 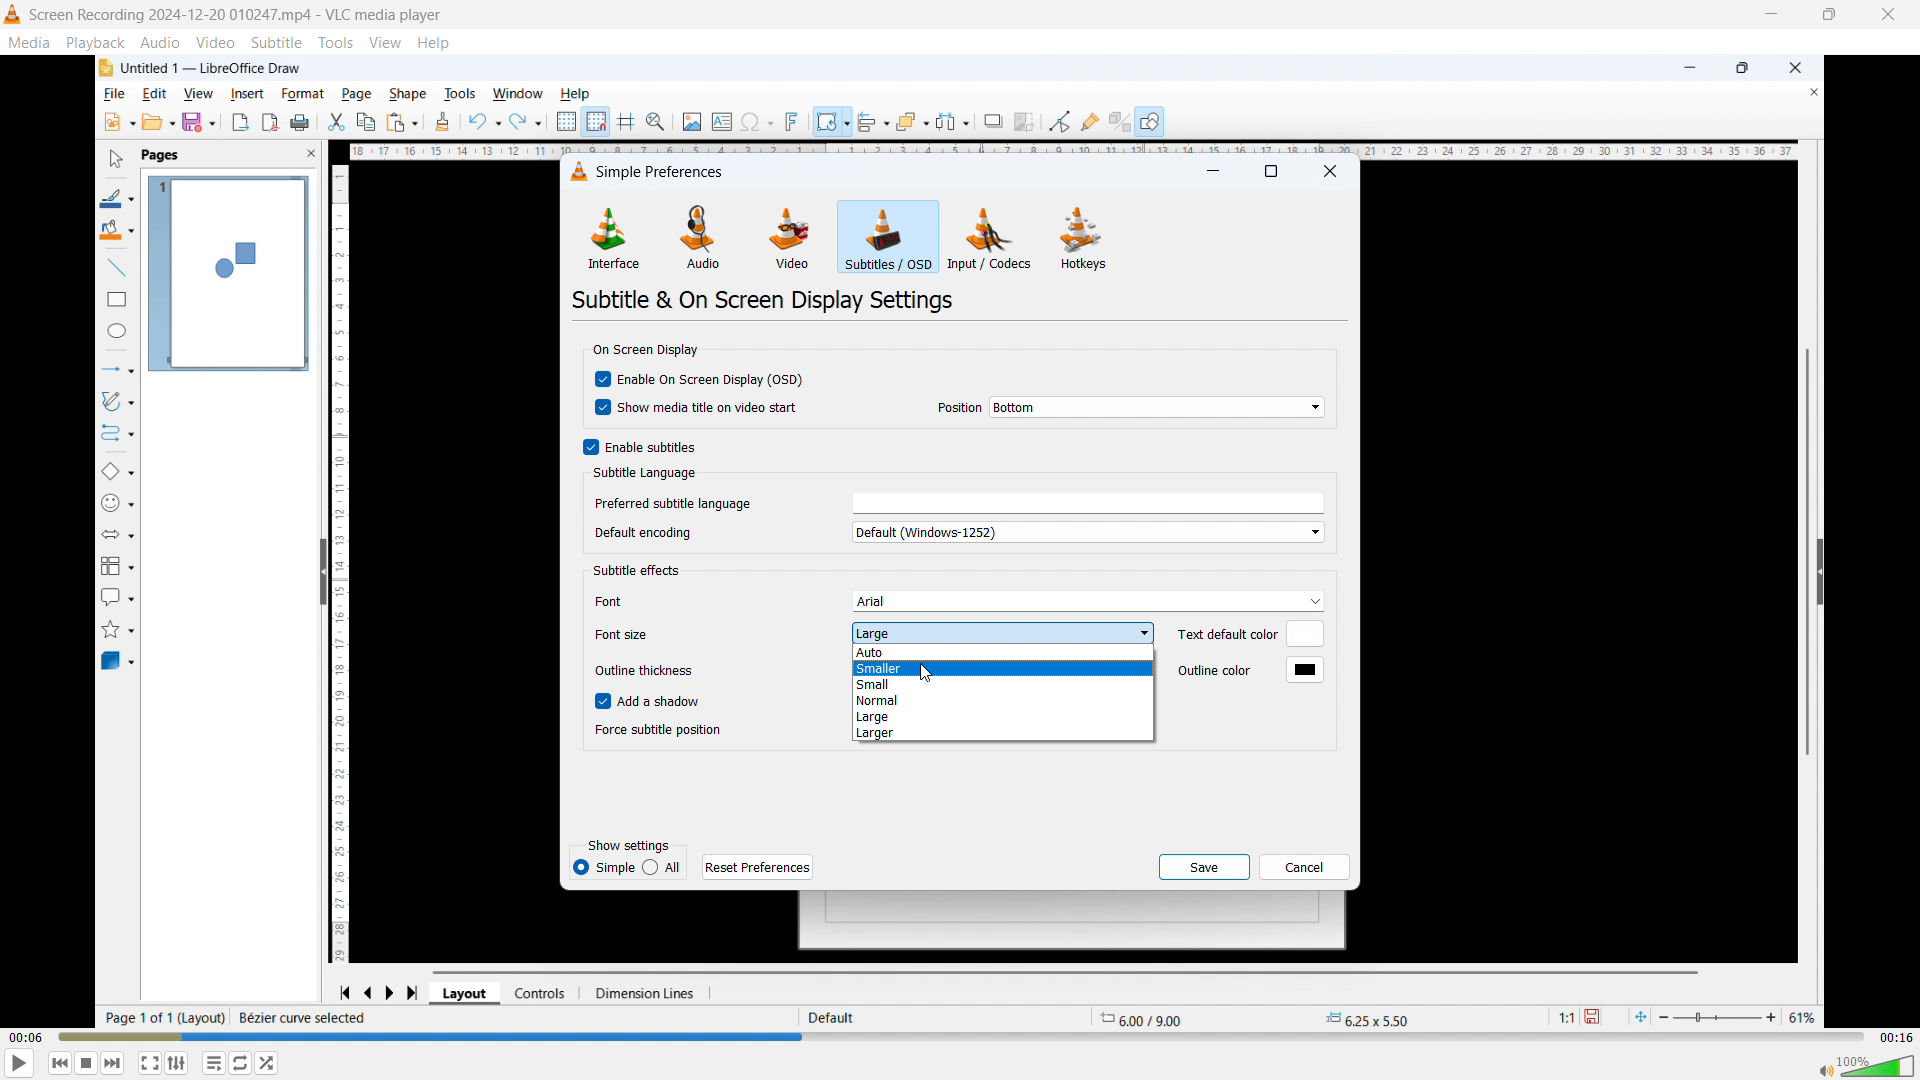 I want to click on Sound bar , so click(x=1861, y=1066).